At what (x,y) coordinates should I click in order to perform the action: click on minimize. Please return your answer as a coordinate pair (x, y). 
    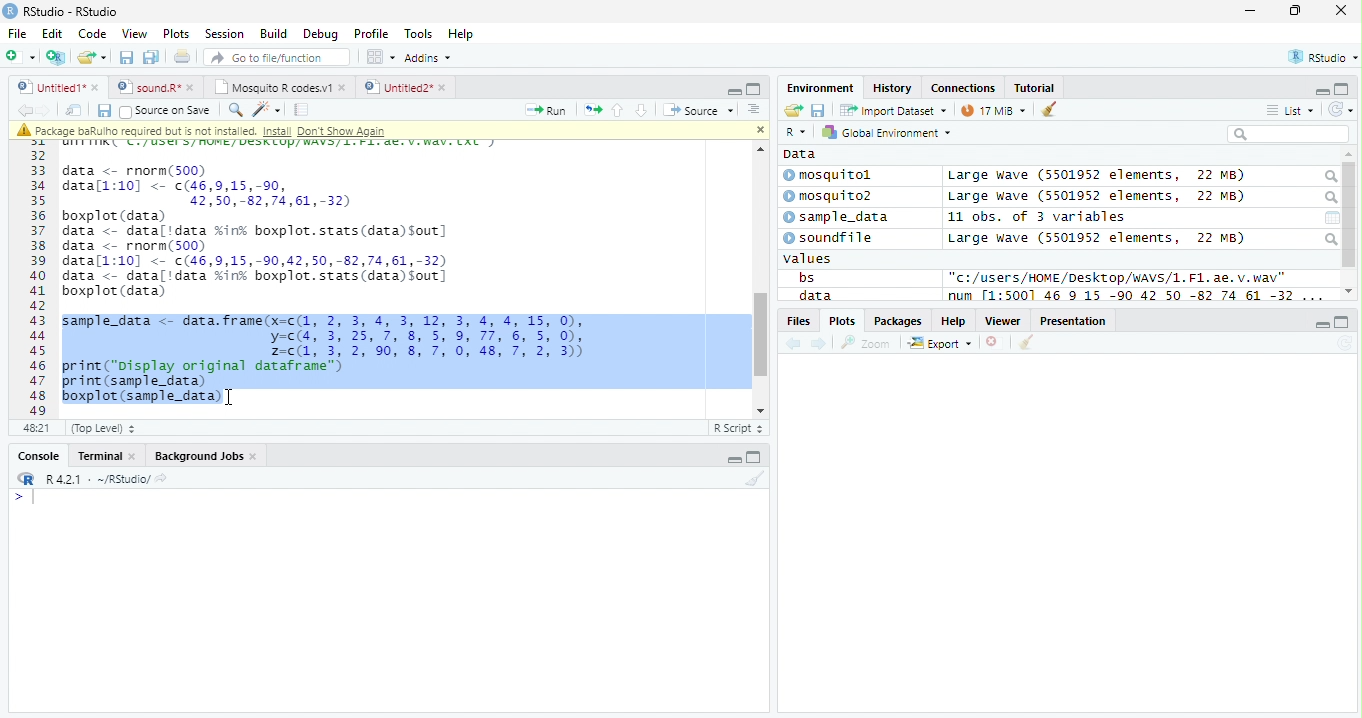
    Looking at the image, I should click on (1322, 323).